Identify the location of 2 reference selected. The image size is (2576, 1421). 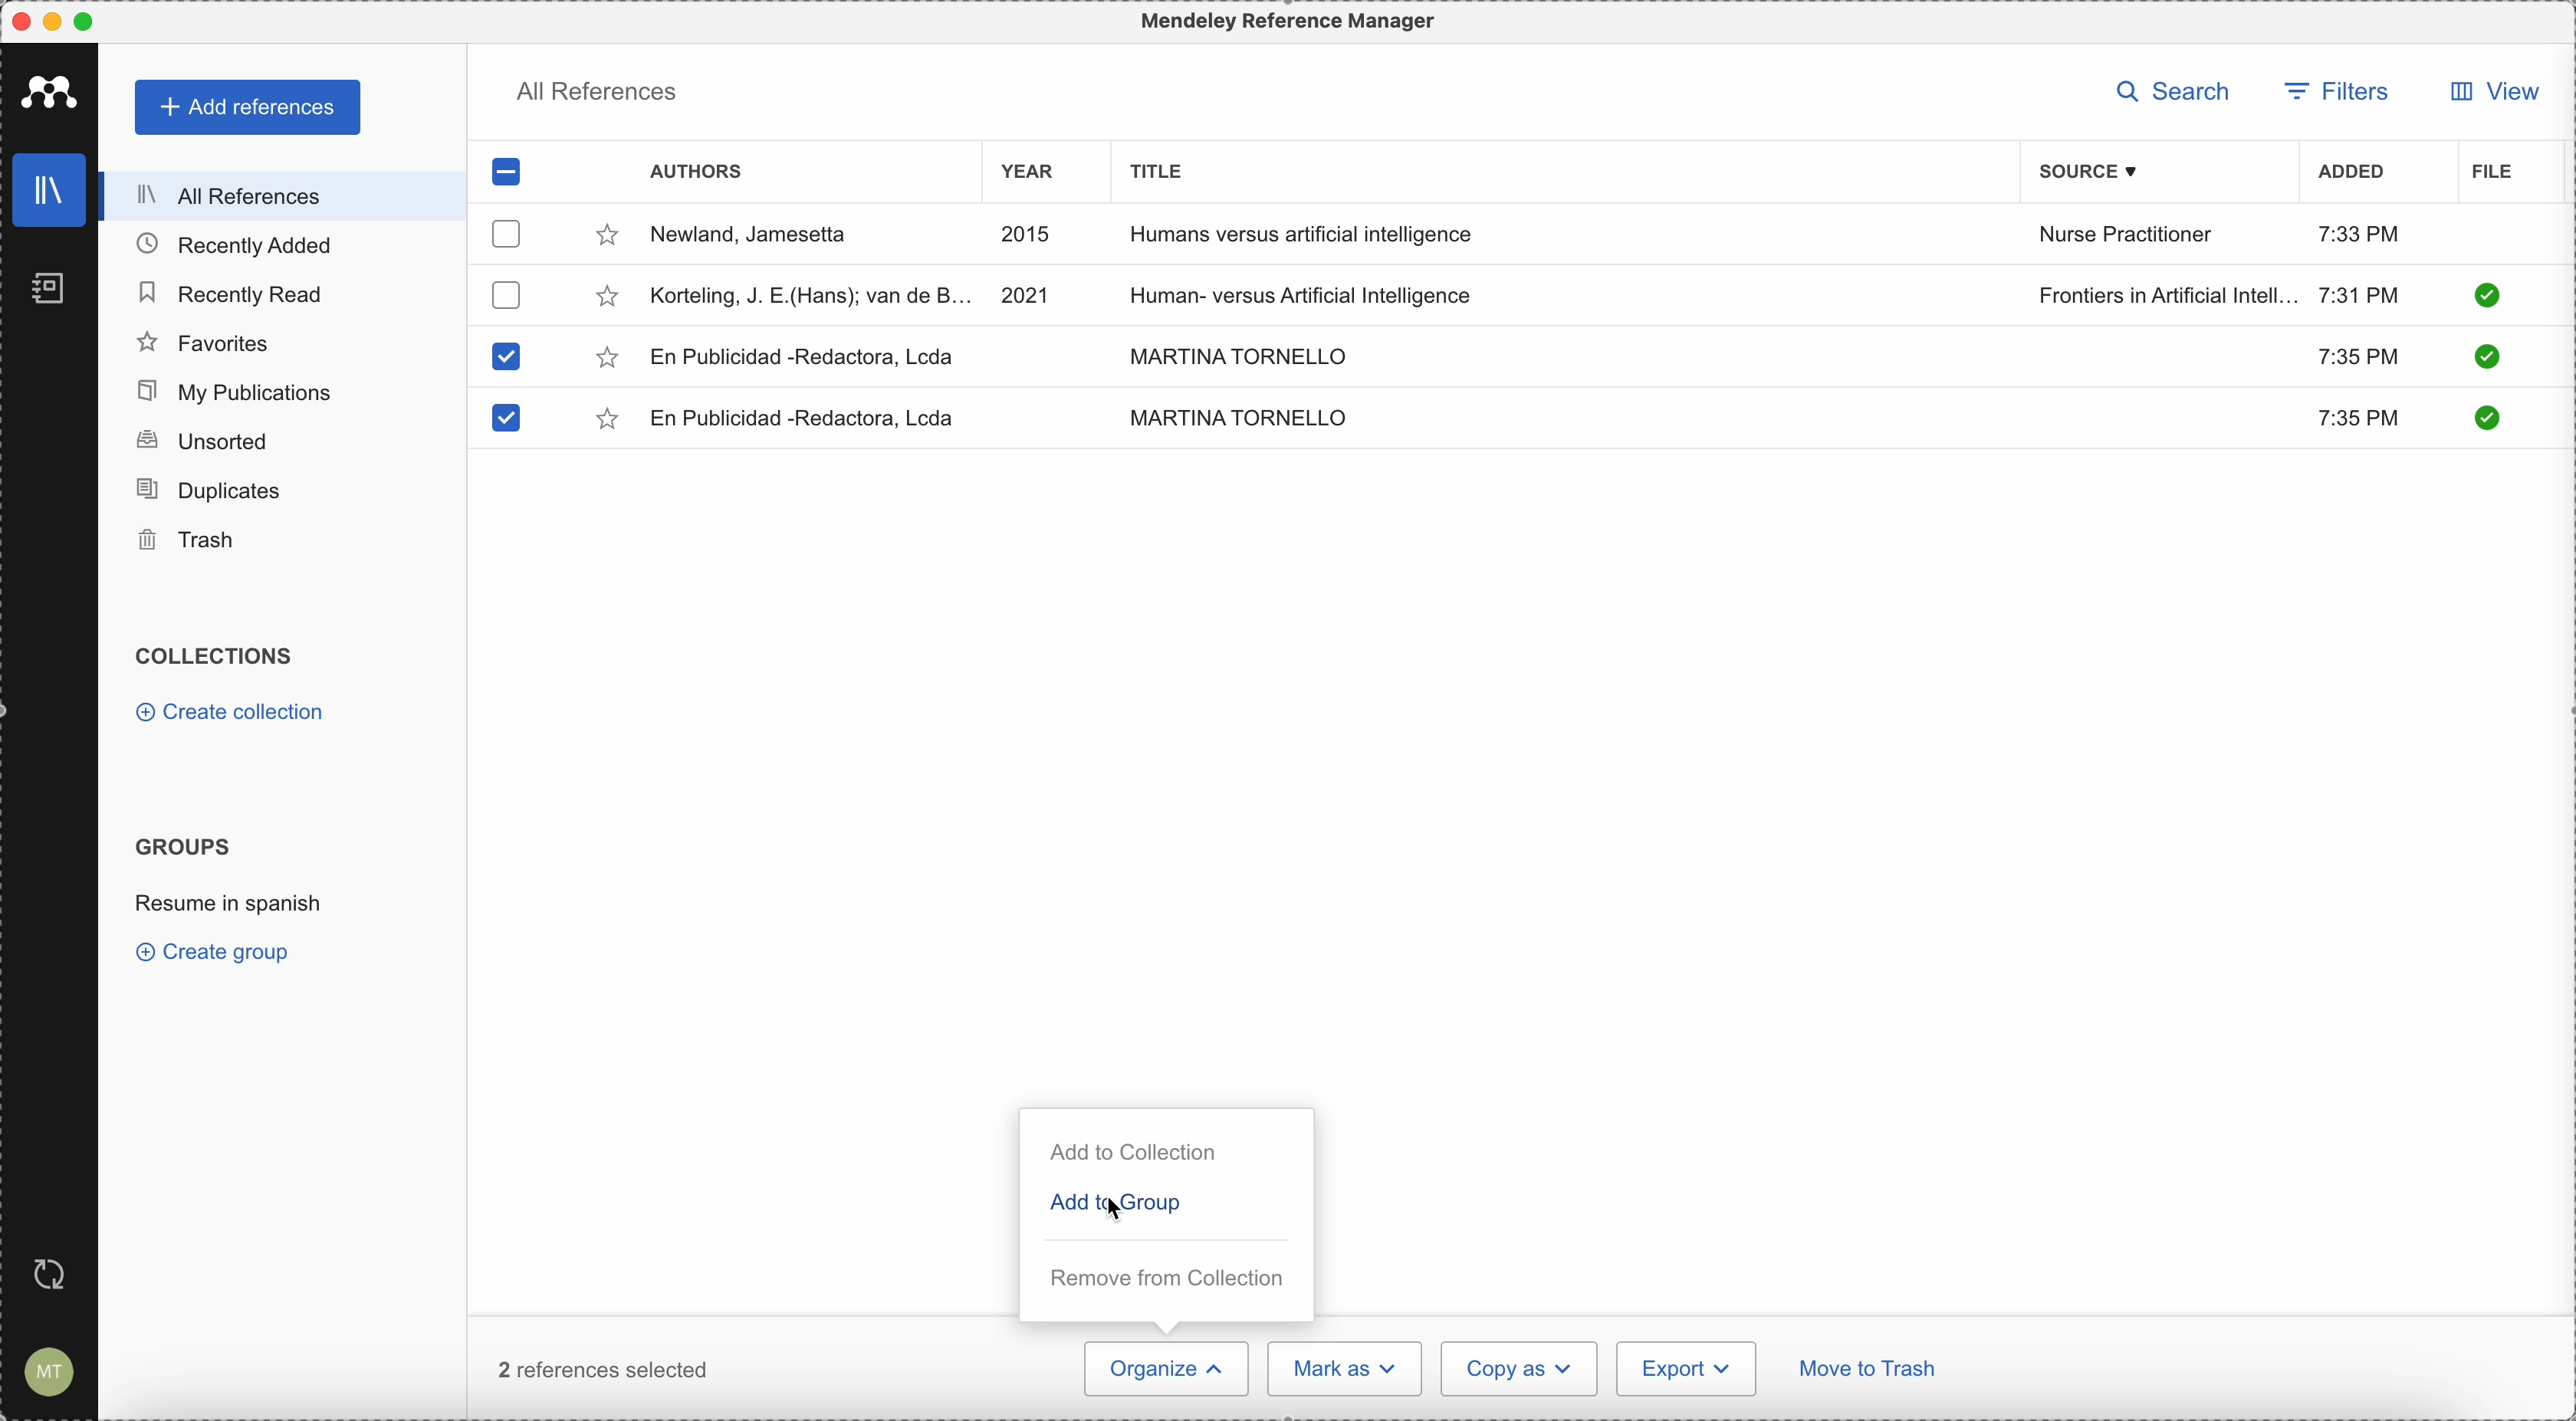
(609, 1369).